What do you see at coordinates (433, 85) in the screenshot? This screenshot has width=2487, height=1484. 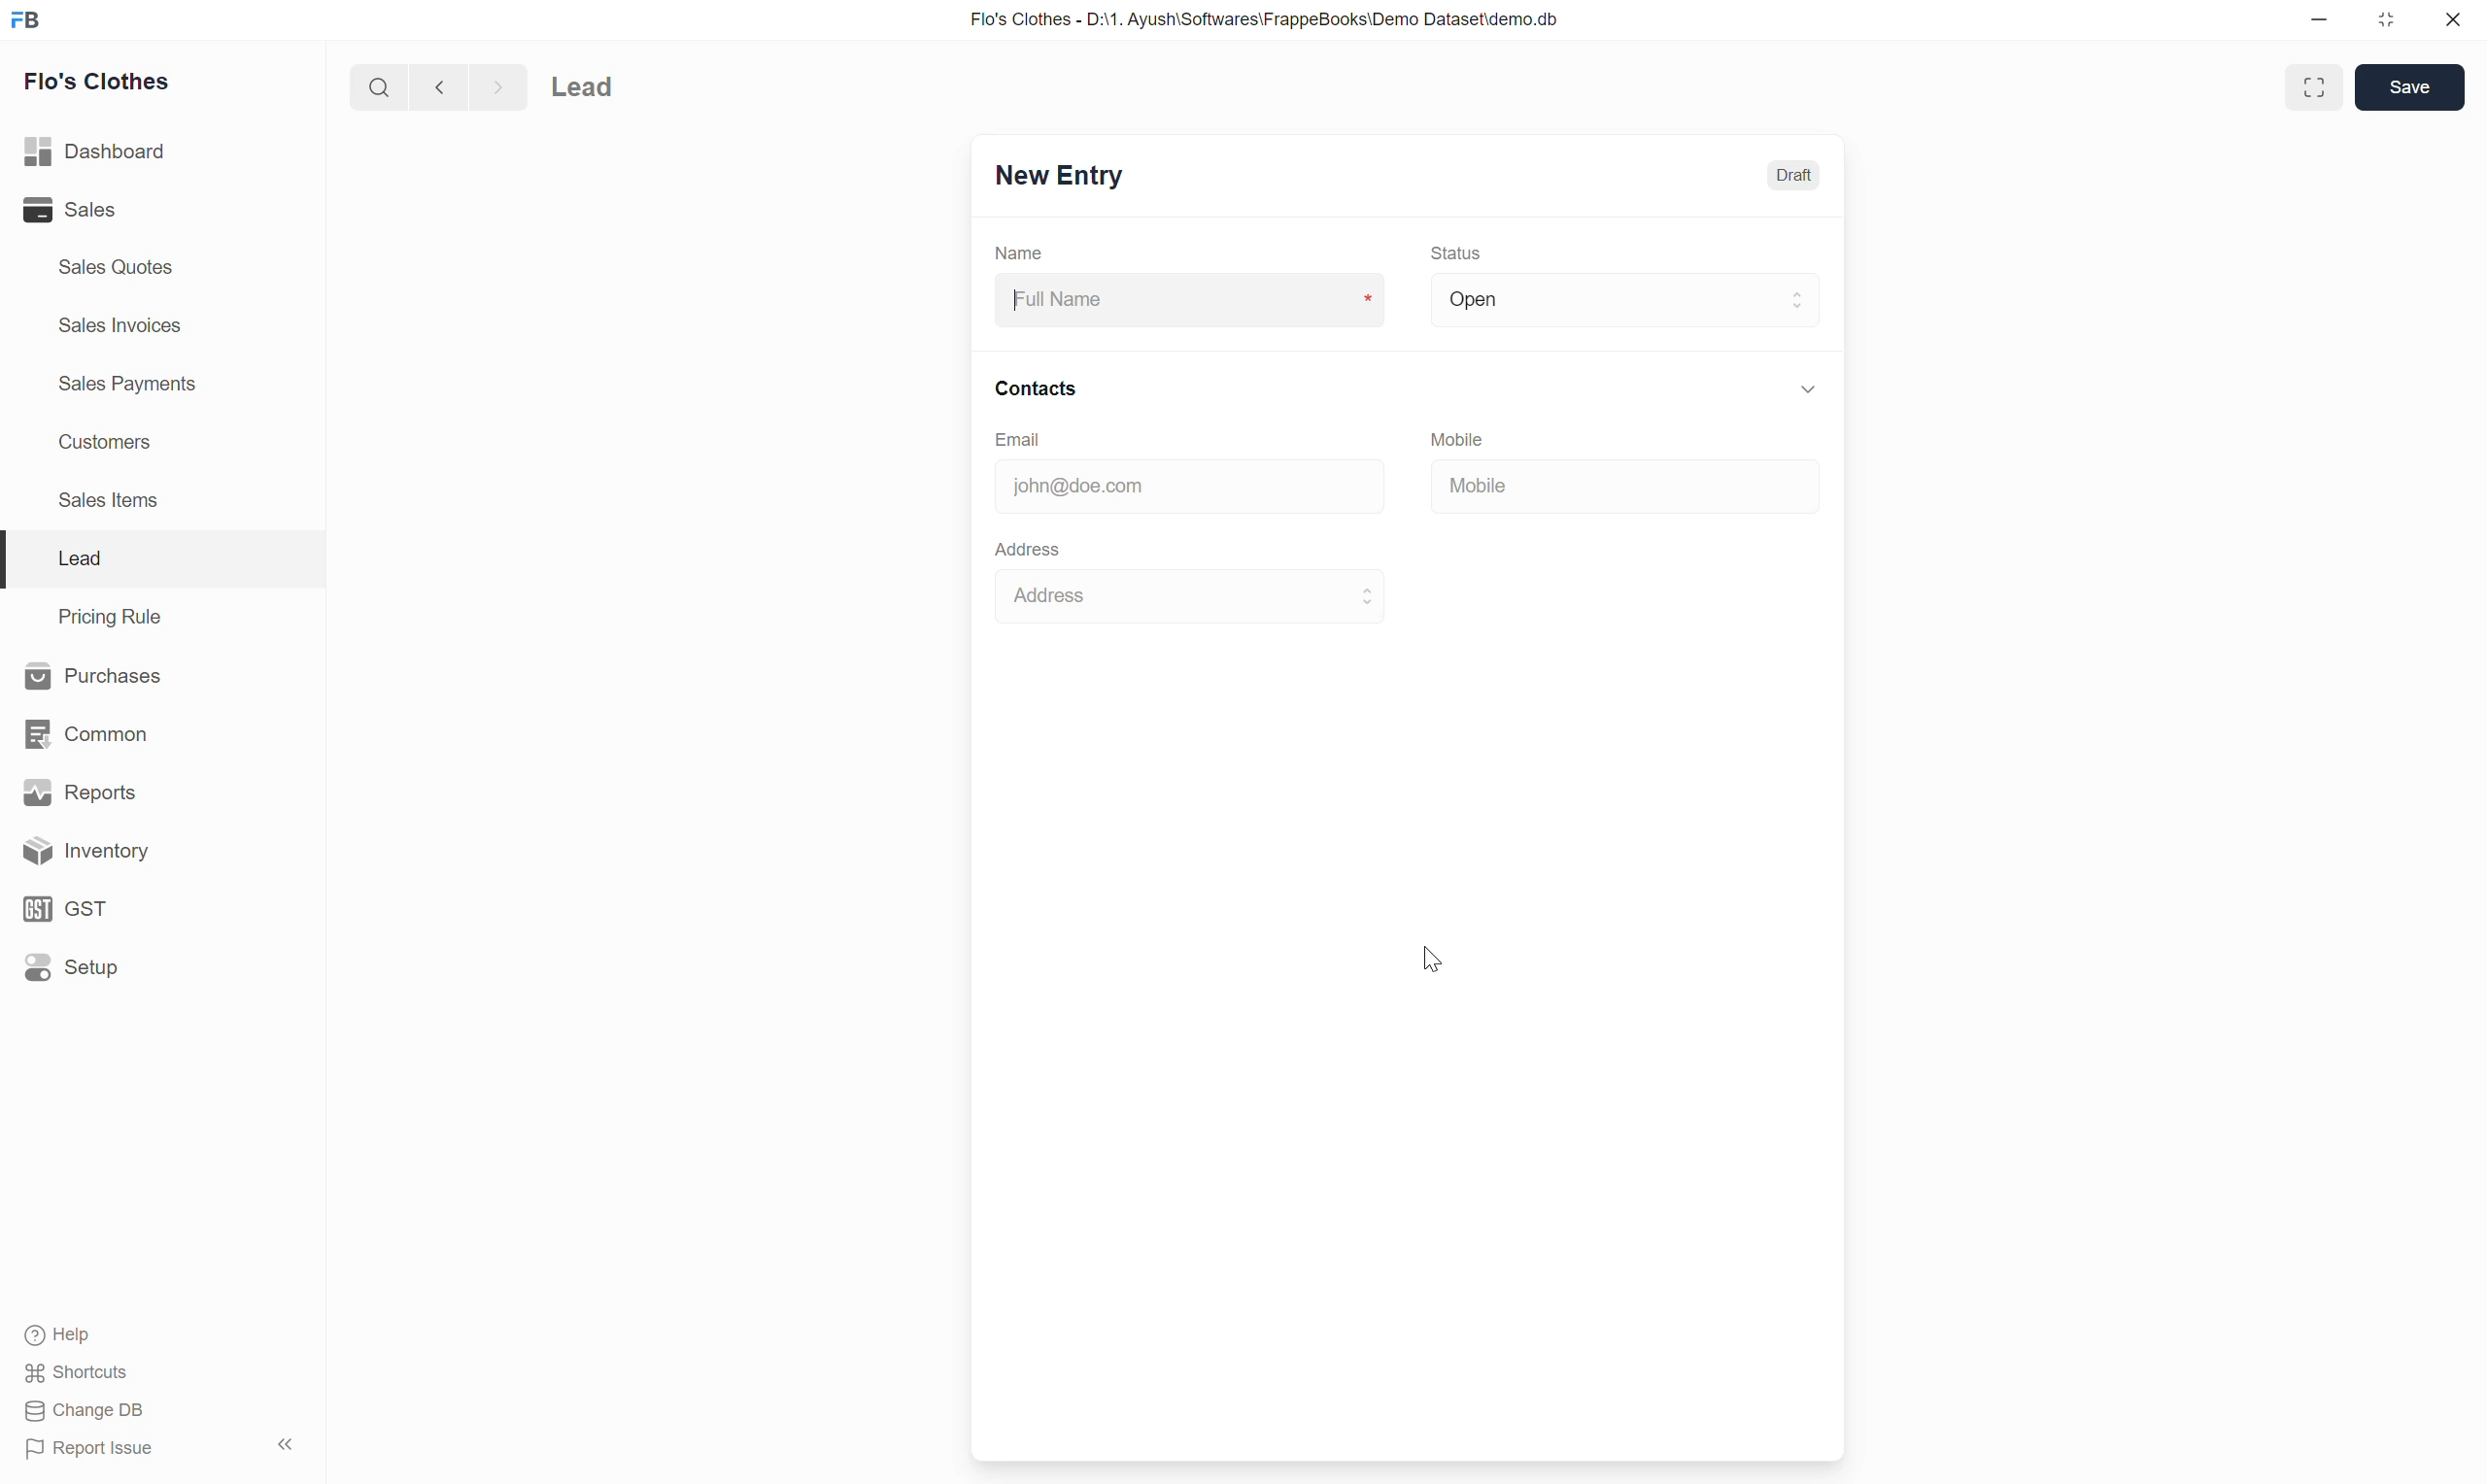 I see `Backward` at bounding box center [433, 85].